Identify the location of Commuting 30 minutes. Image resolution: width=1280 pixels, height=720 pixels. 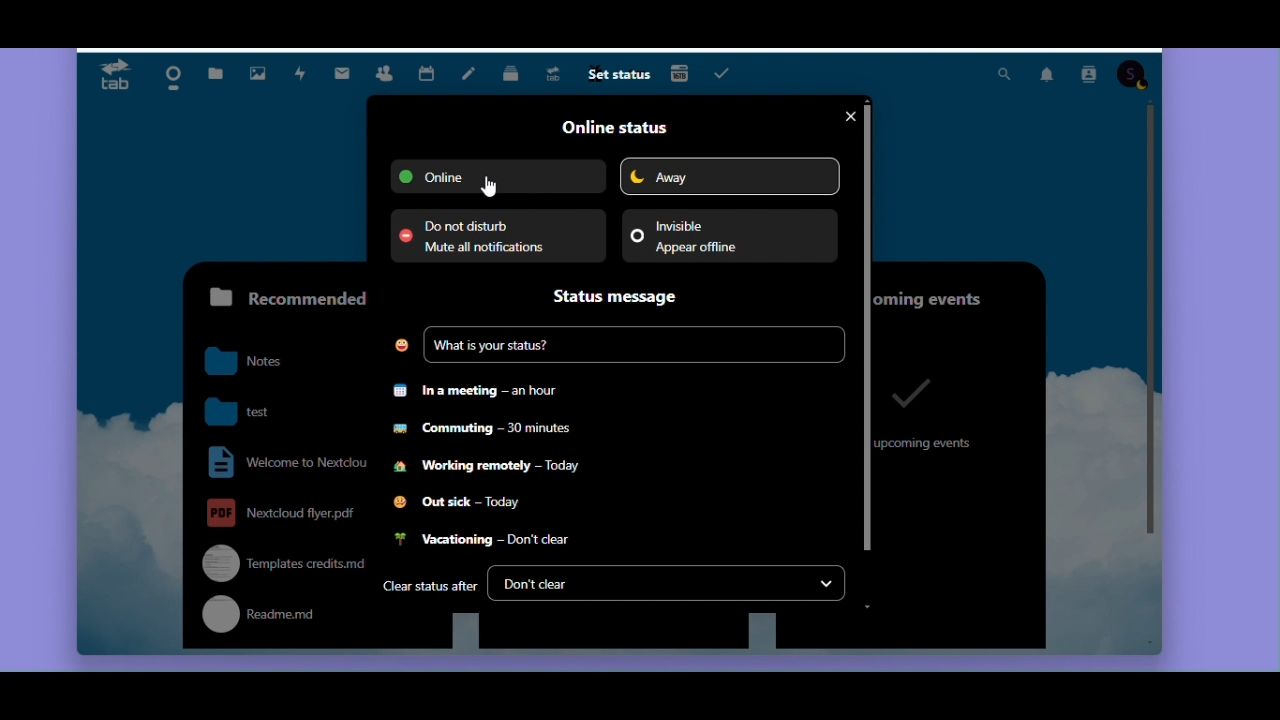
(482, 434).